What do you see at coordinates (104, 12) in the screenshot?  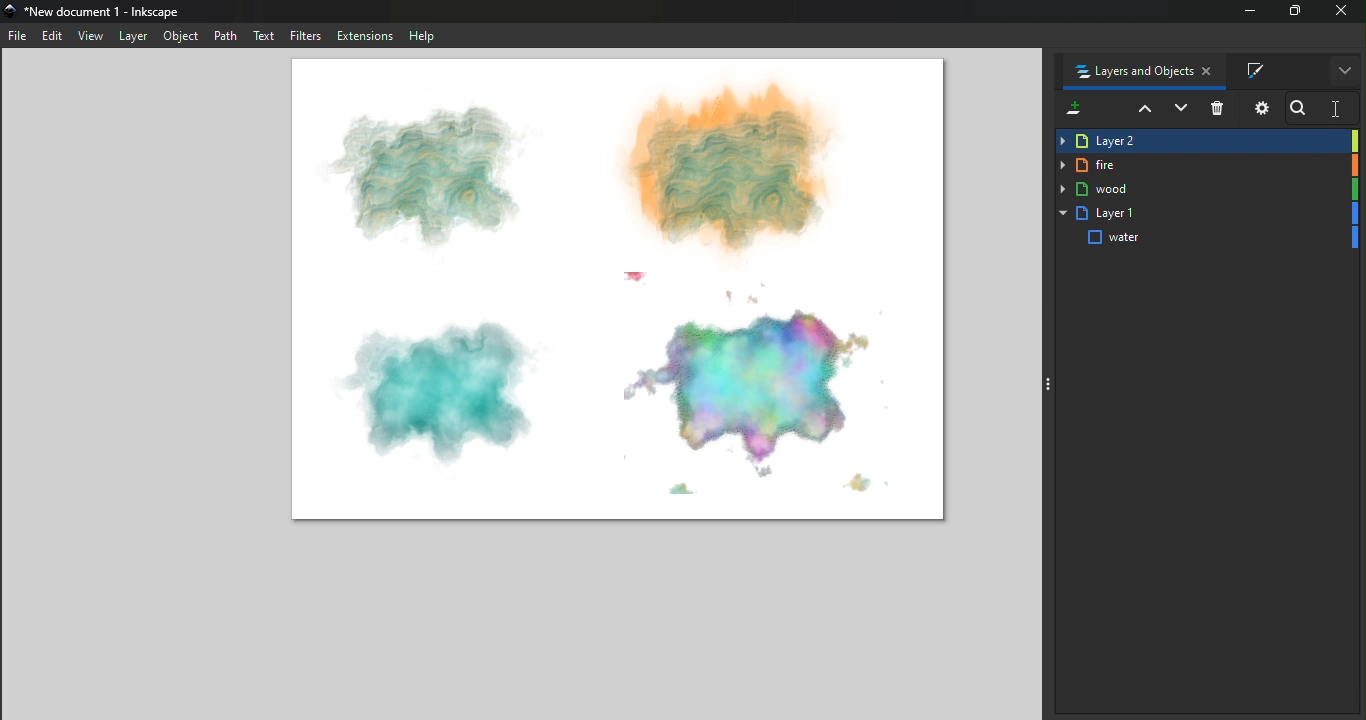 I see ` *New document 1 - Inkscape` at bounding box center [104, 12].